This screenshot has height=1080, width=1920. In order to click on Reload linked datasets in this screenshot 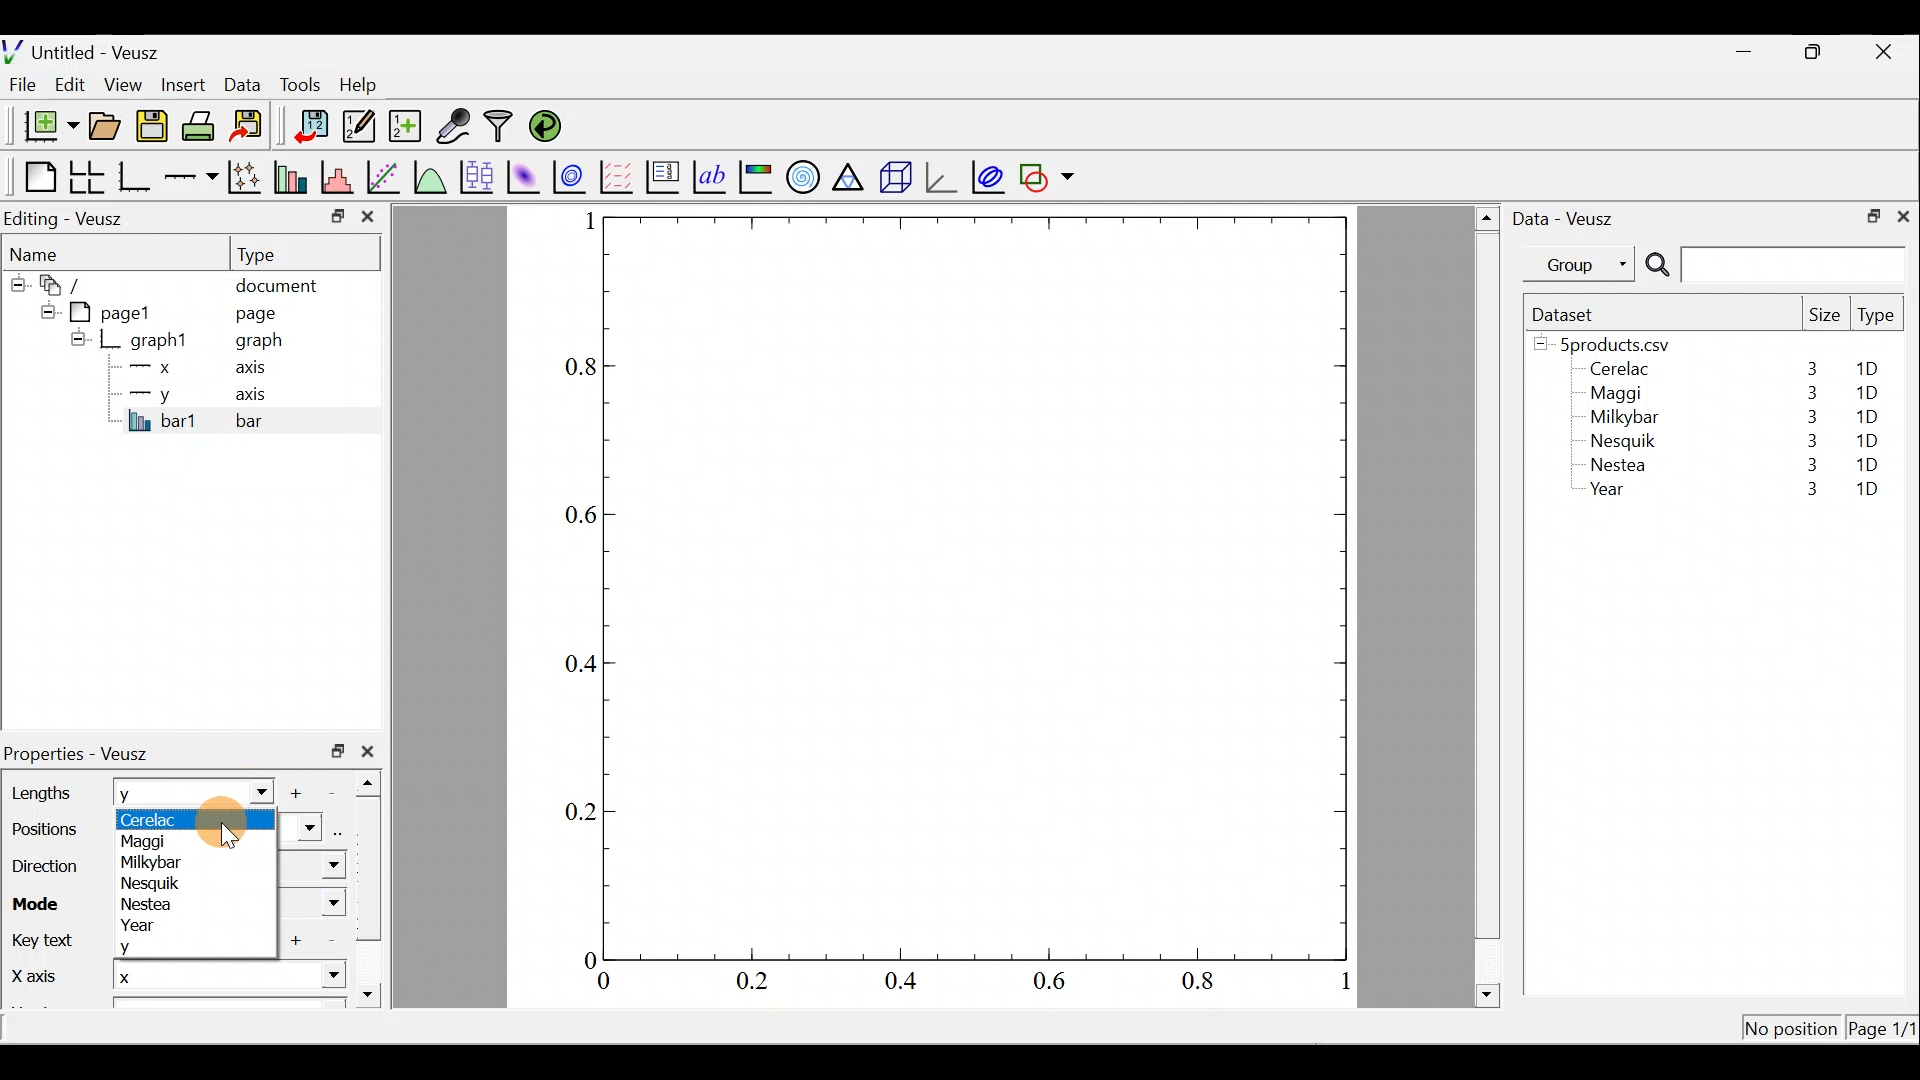, I will do `click(550, 125)`.